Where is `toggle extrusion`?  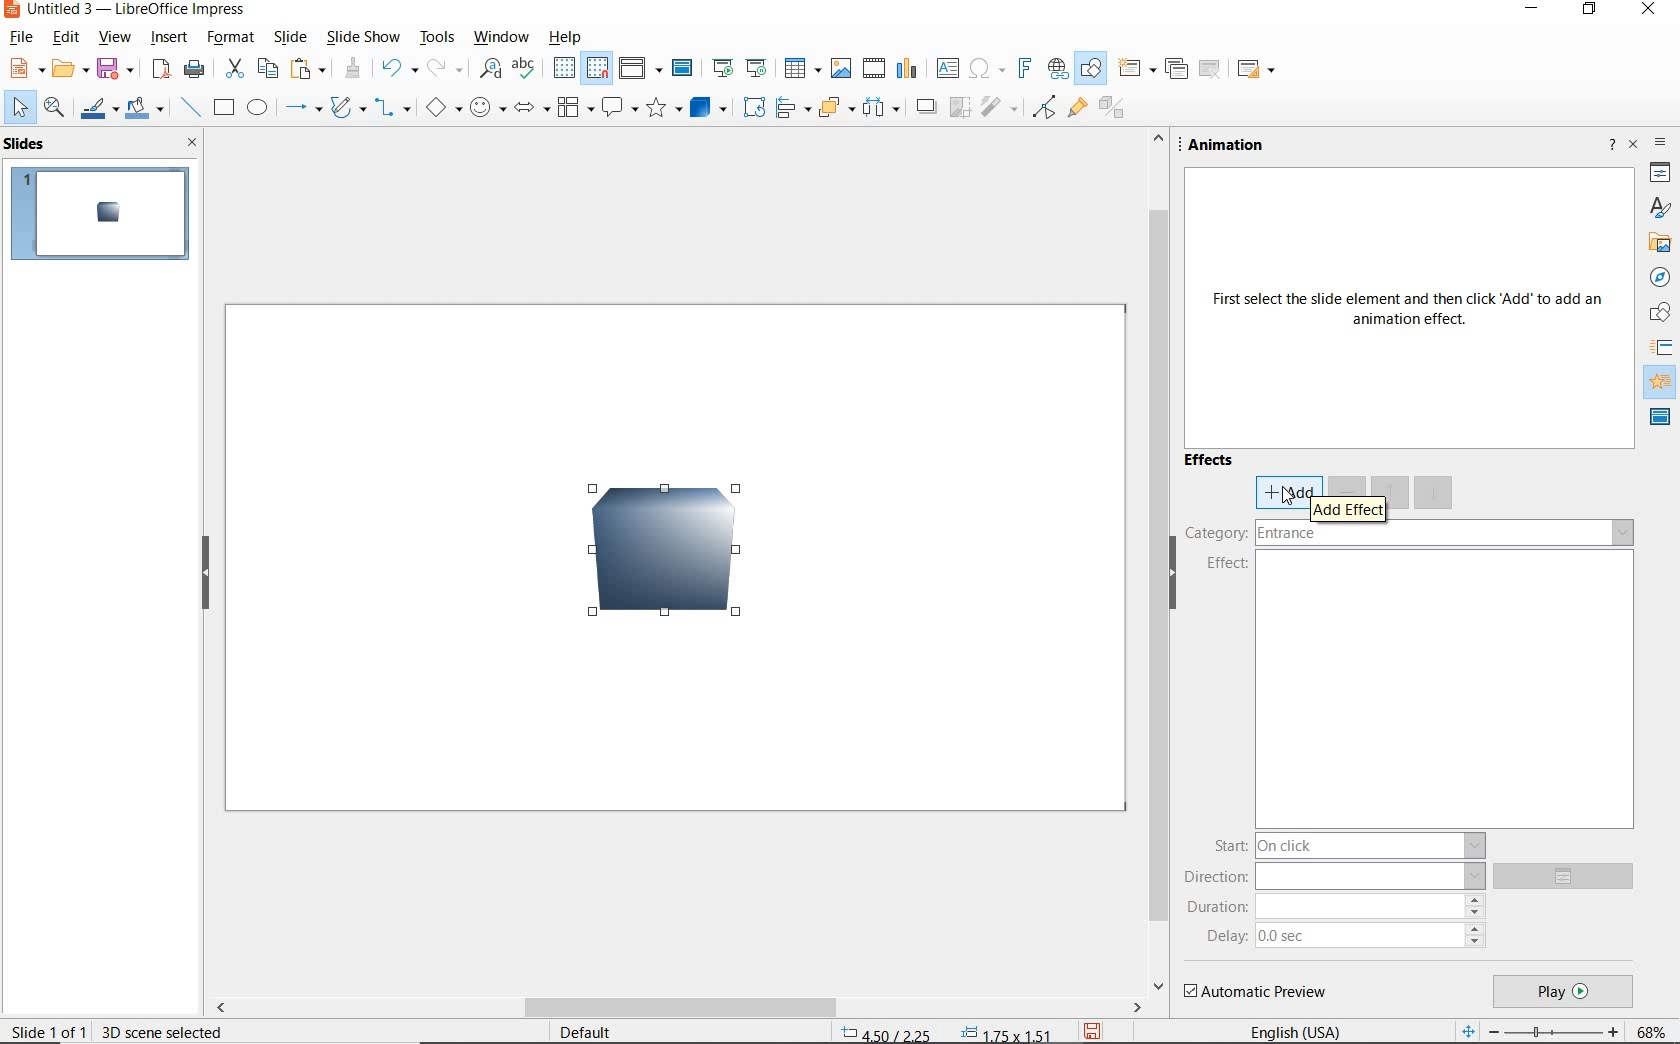
toggle extrusion is located at coordinates (1115, 111).